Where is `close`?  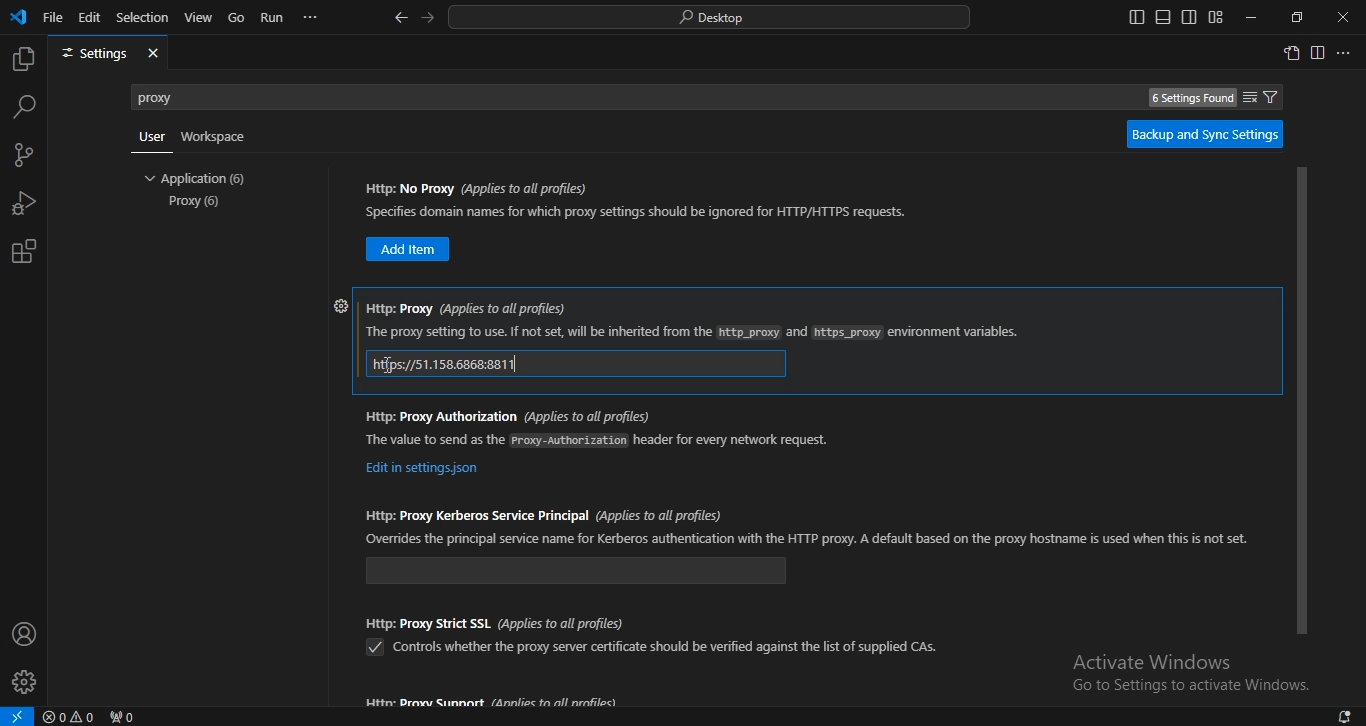
close is located at coordinates (1342, 17).